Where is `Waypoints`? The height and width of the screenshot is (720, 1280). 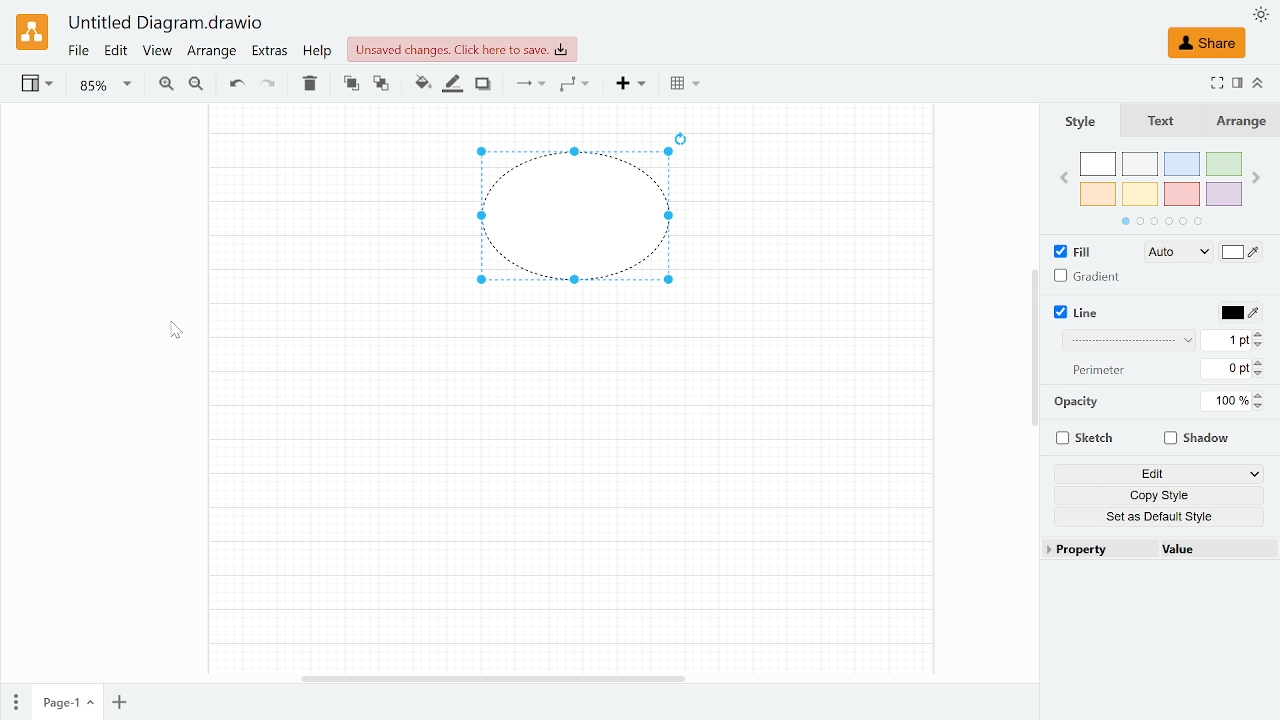 Waypoints is located at coordinates (576, 85).